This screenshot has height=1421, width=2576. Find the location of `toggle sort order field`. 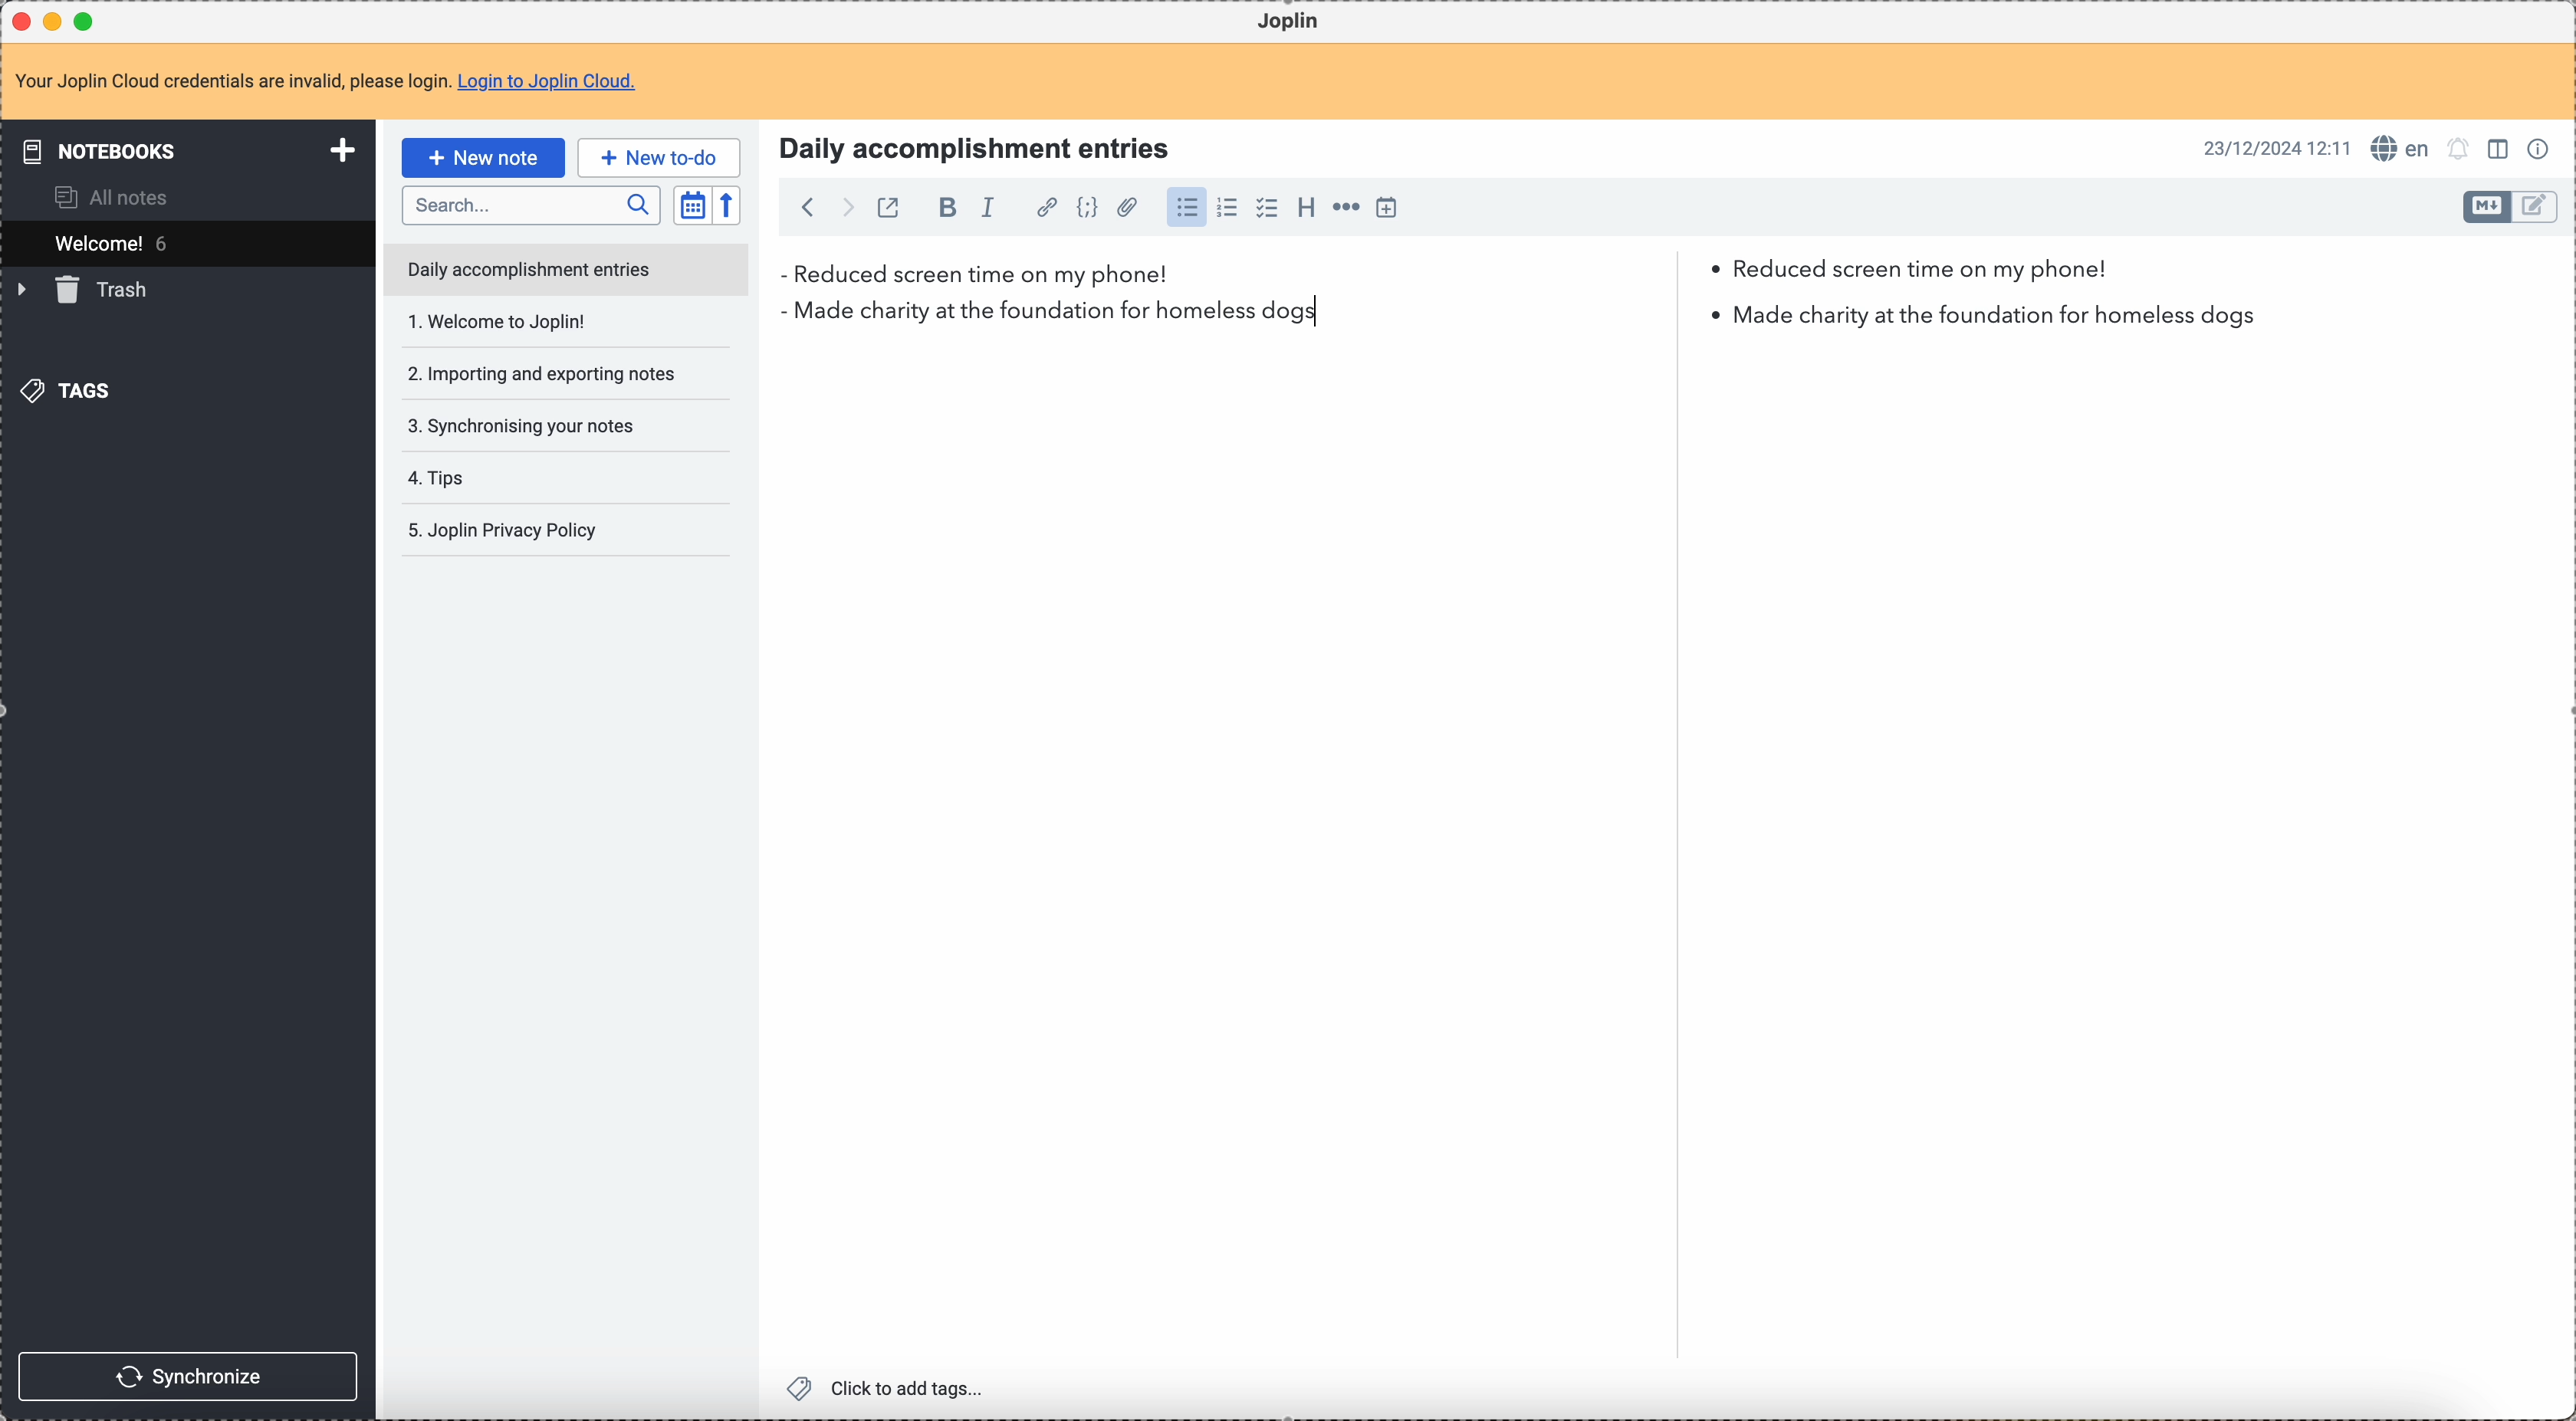

toggle sort order field is located at coordinates (692, 204).